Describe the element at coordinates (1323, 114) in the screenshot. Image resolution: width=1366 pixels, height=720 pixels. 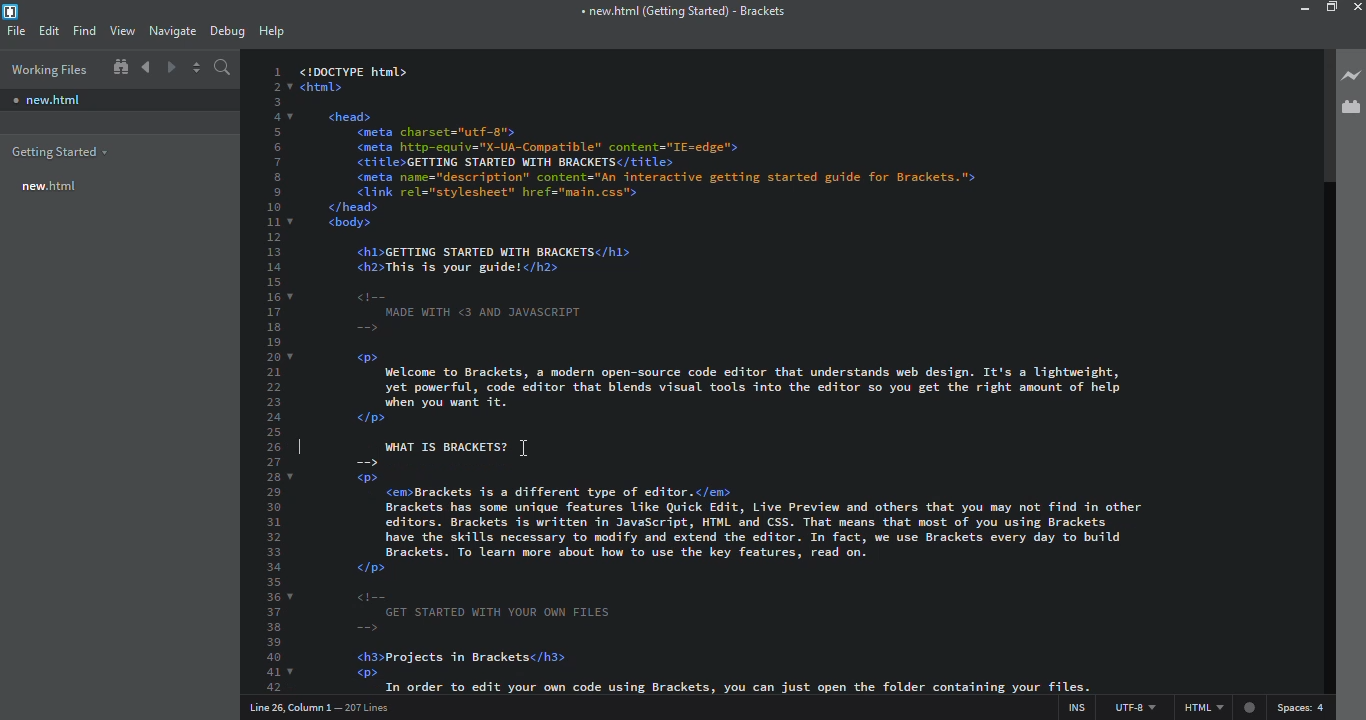
I see `scroll bar` at that location.